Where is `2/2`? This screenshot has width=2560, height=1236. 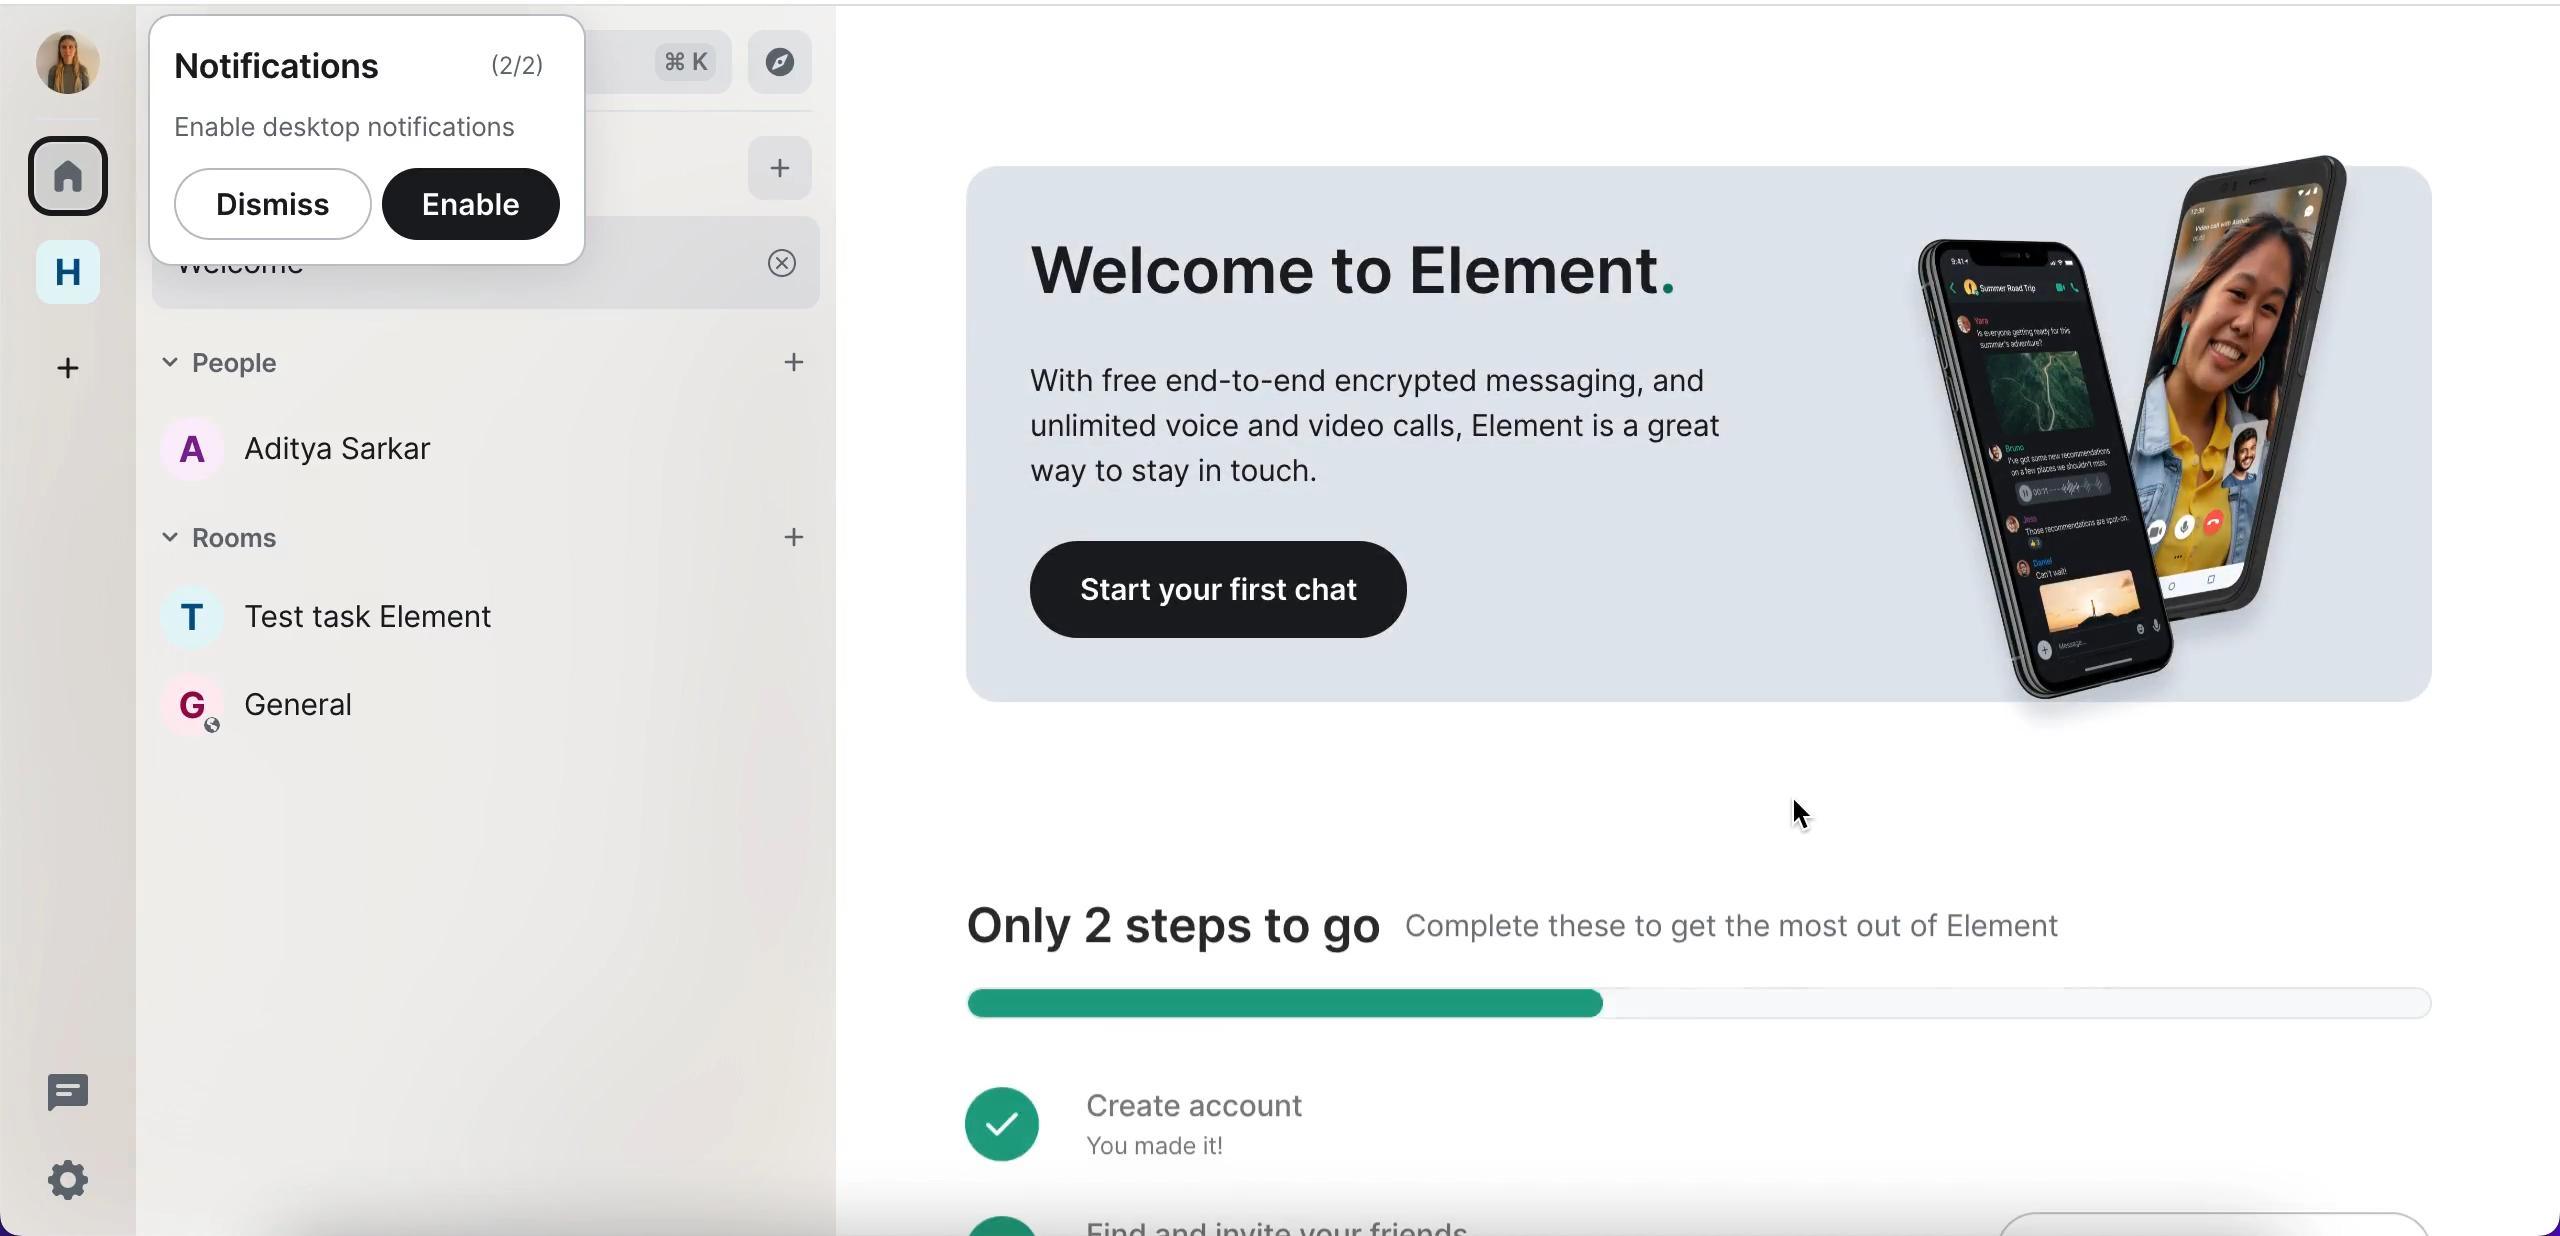 2/2 is located at coordinates (520, 70).